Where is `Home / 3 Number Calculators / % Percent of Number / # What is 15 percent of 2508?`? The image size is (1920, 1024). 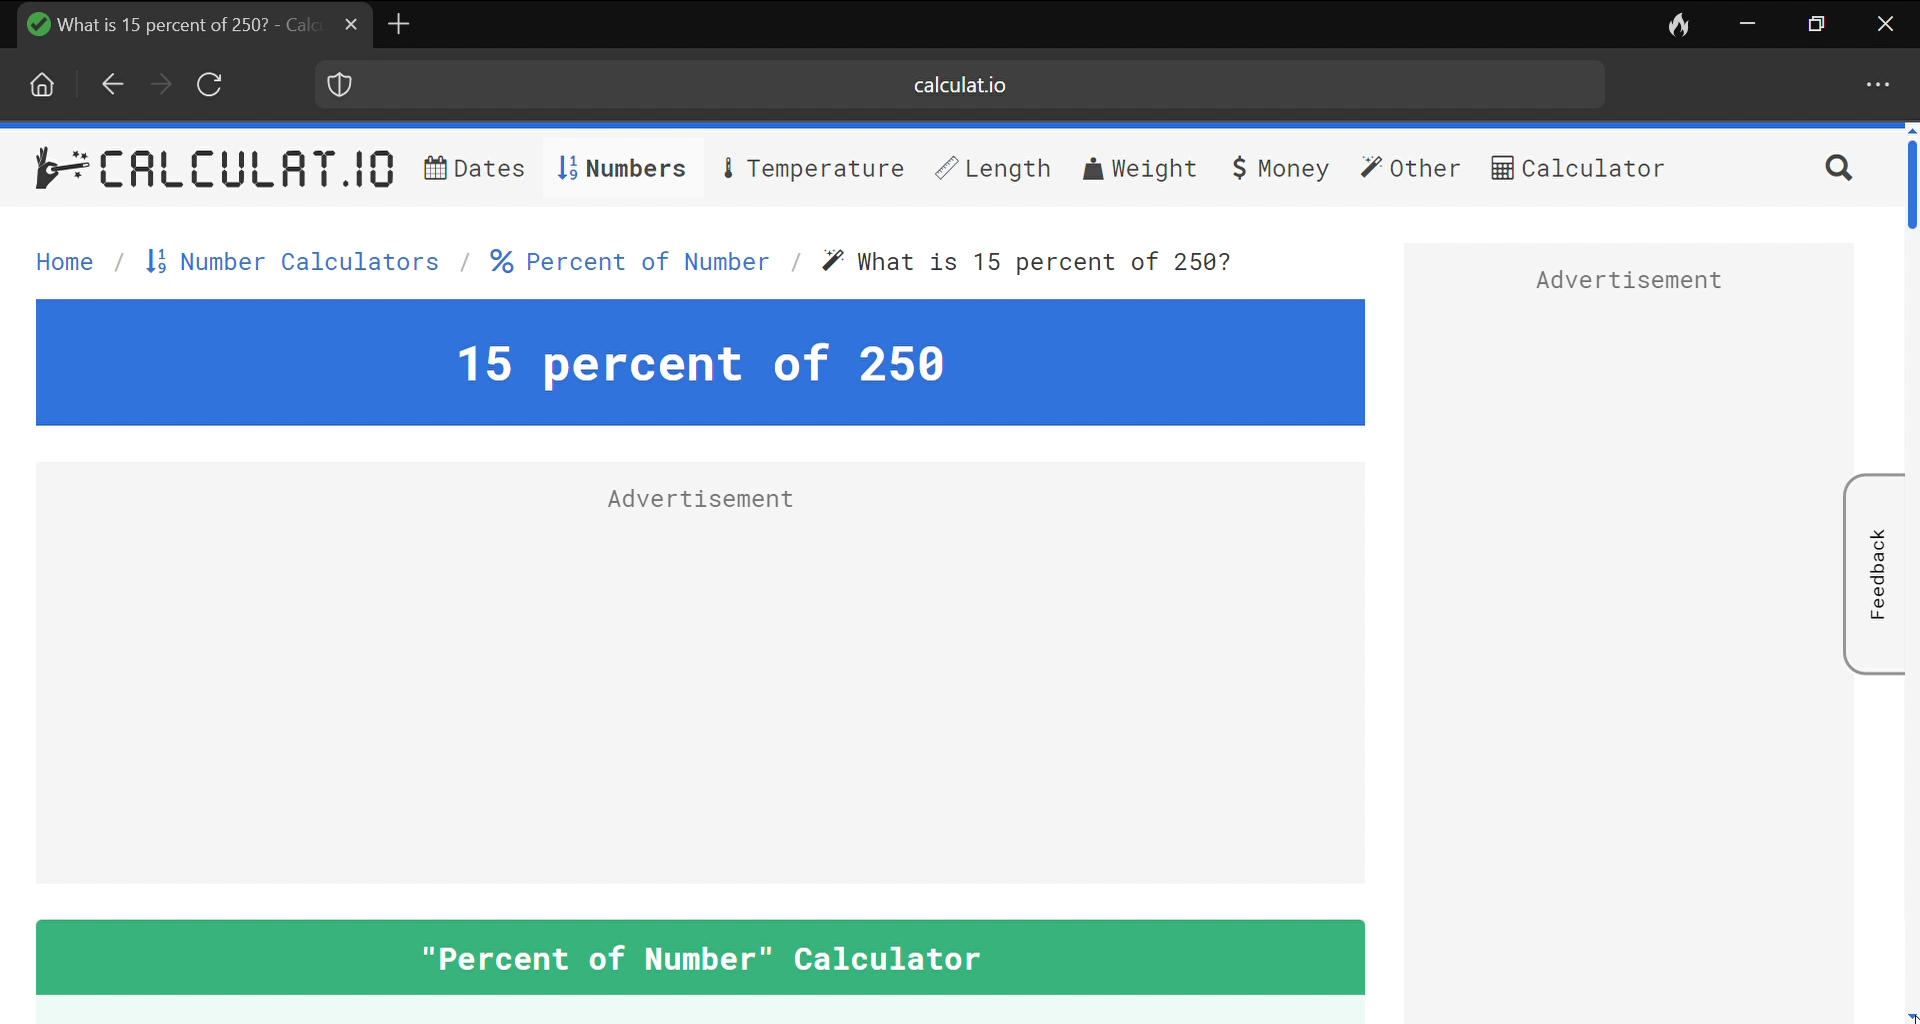 Home / 3 Number Calculators / % Percent of Number / # What is 15 percent of 2508? is located at coordinates (628, 265).